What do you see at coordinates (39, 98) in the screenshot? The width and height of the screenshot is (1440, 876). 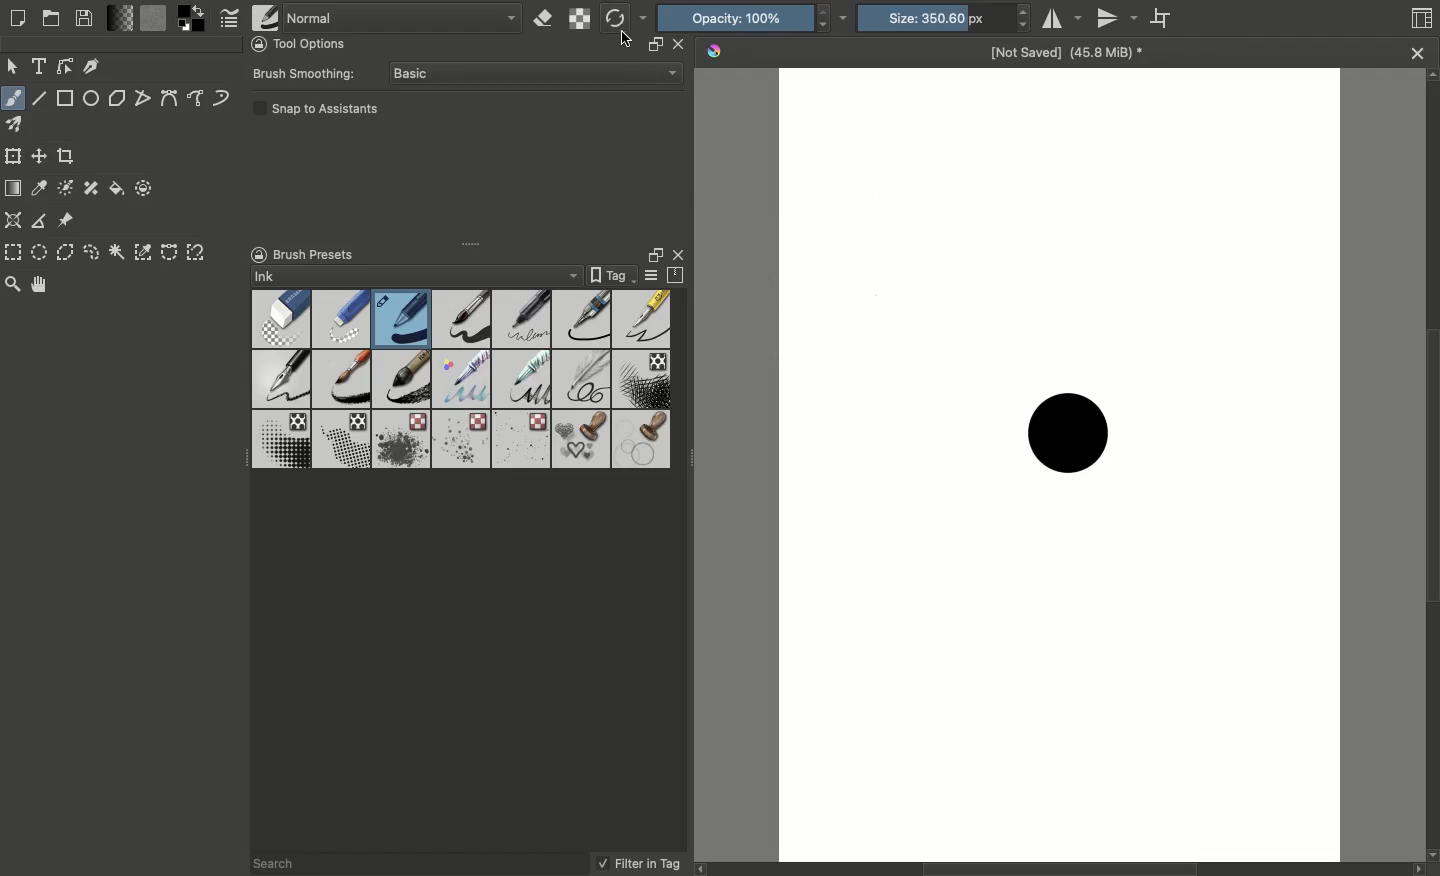 I see `Line` at bounding box center [39, 98].